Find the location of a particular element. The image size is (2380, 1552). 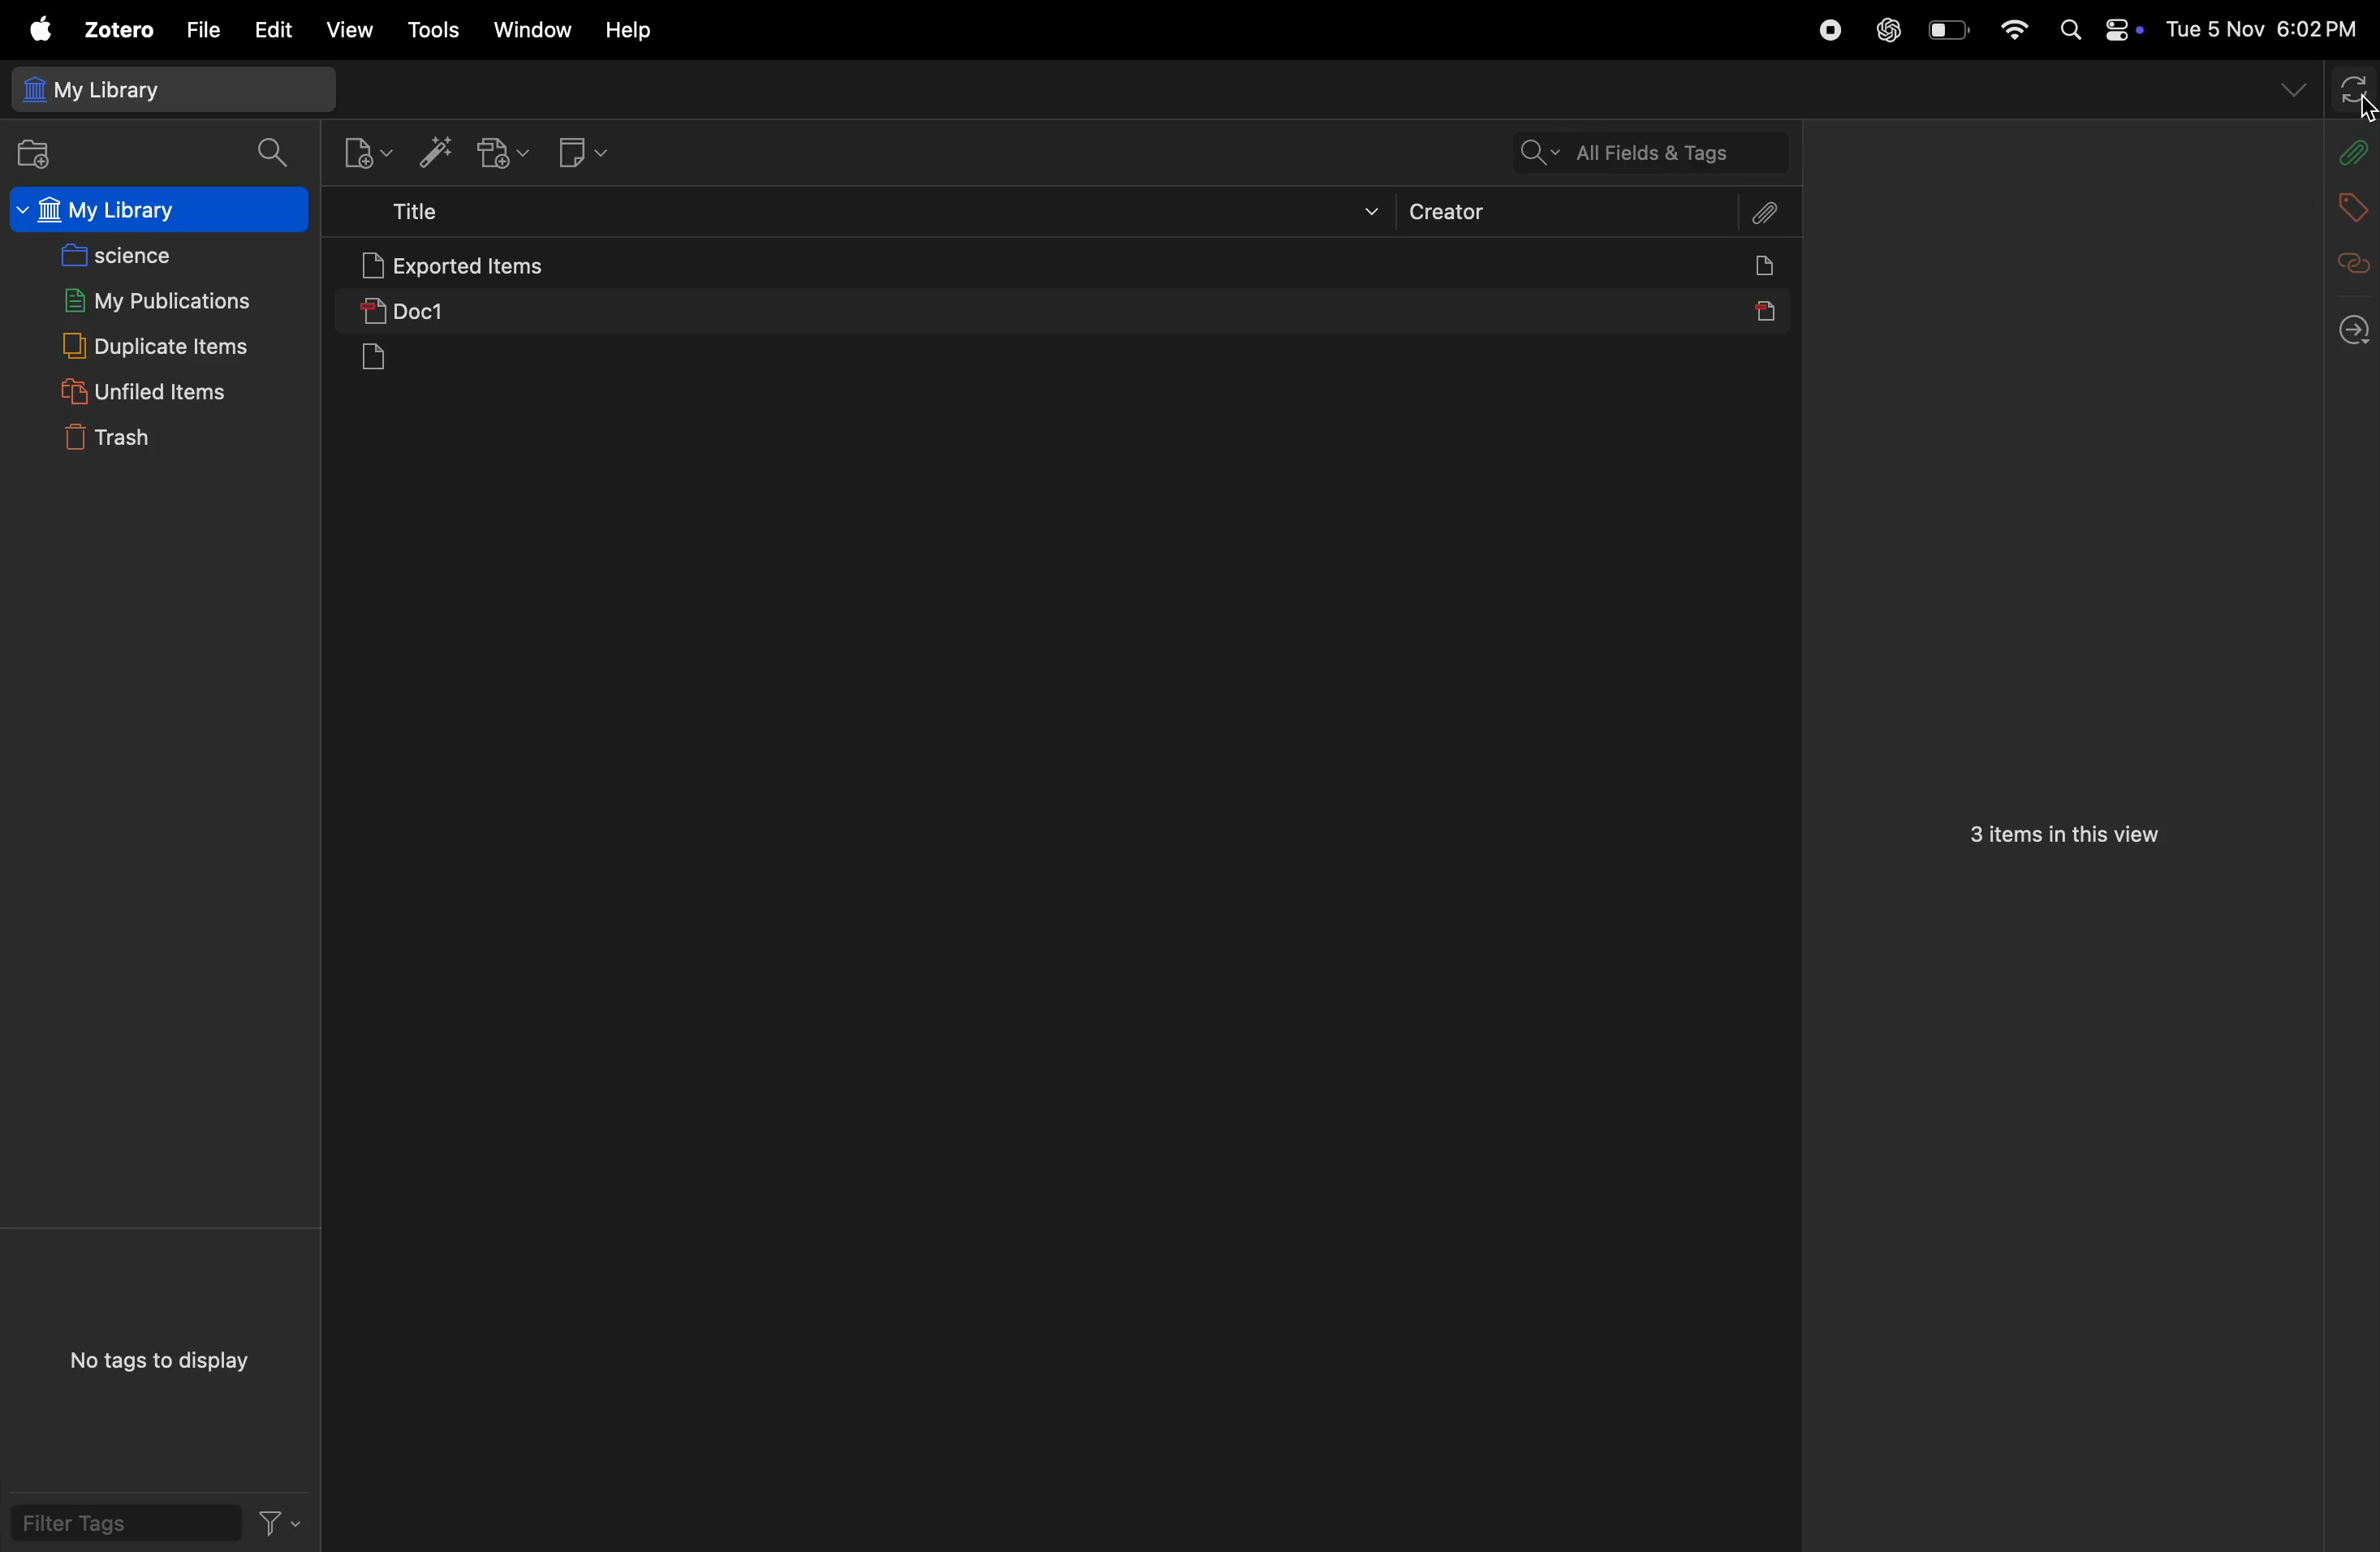

search is located at coordinates (268, 156).